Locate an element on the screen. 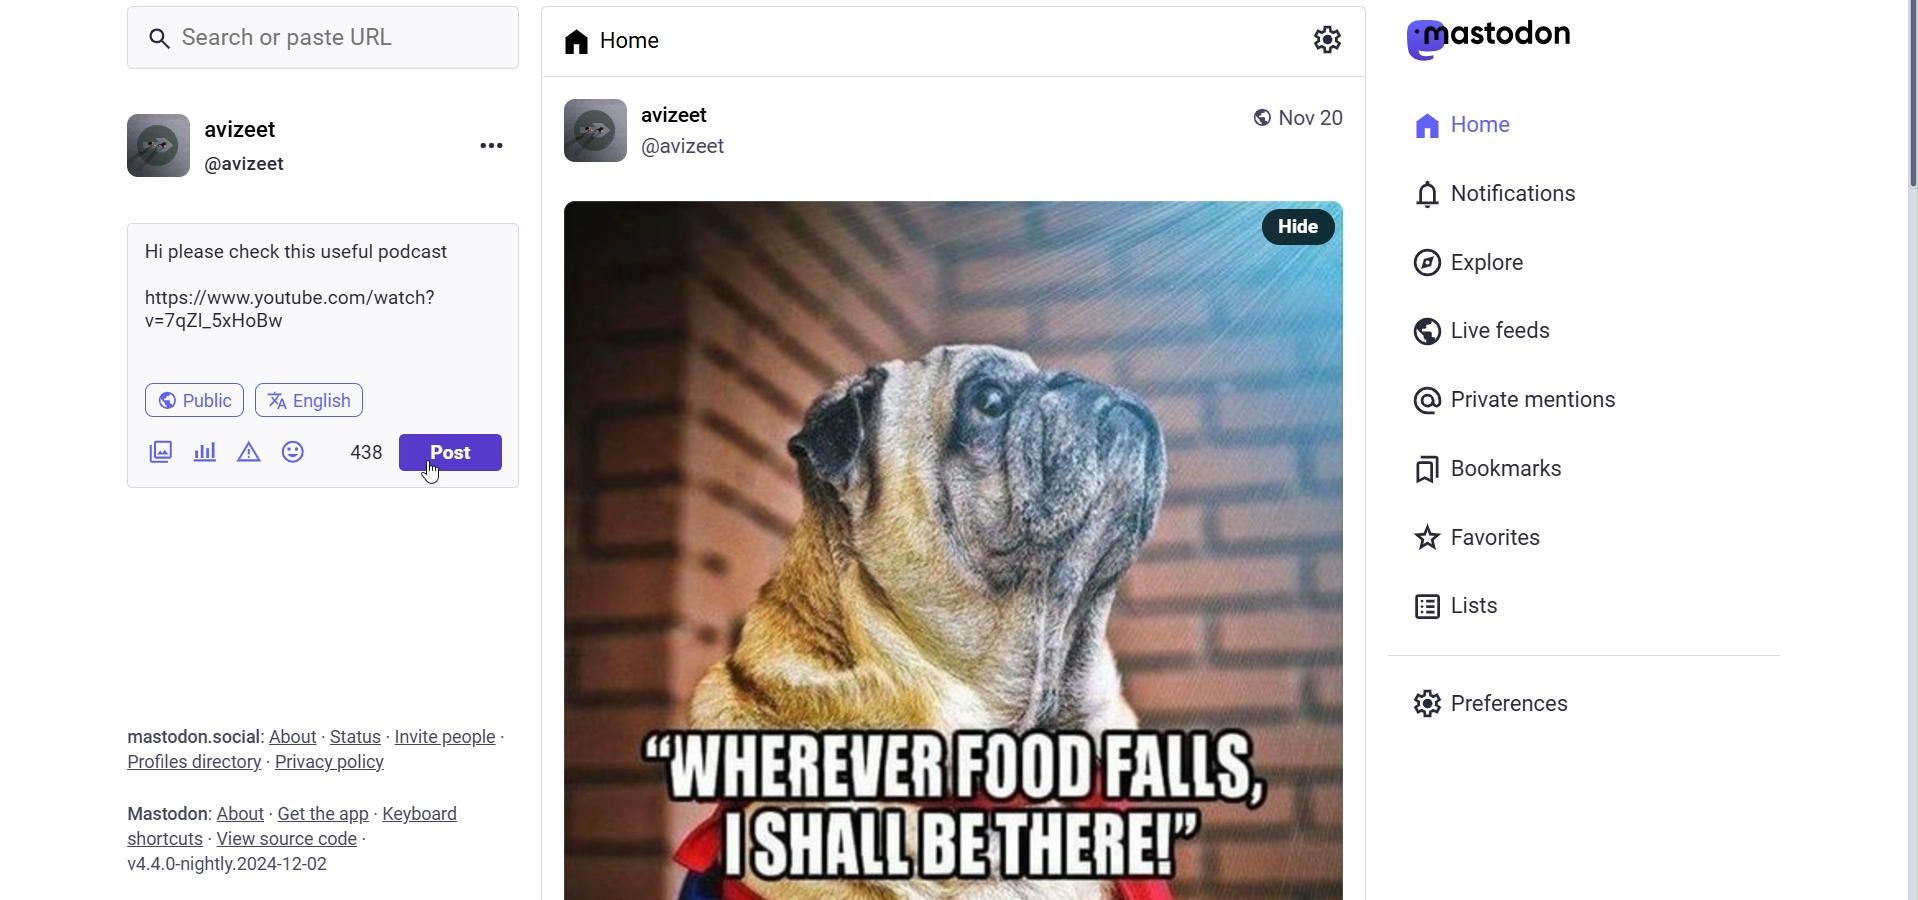 This screenshot has height=900, width=1918. username is located at coordinates (259, 128).